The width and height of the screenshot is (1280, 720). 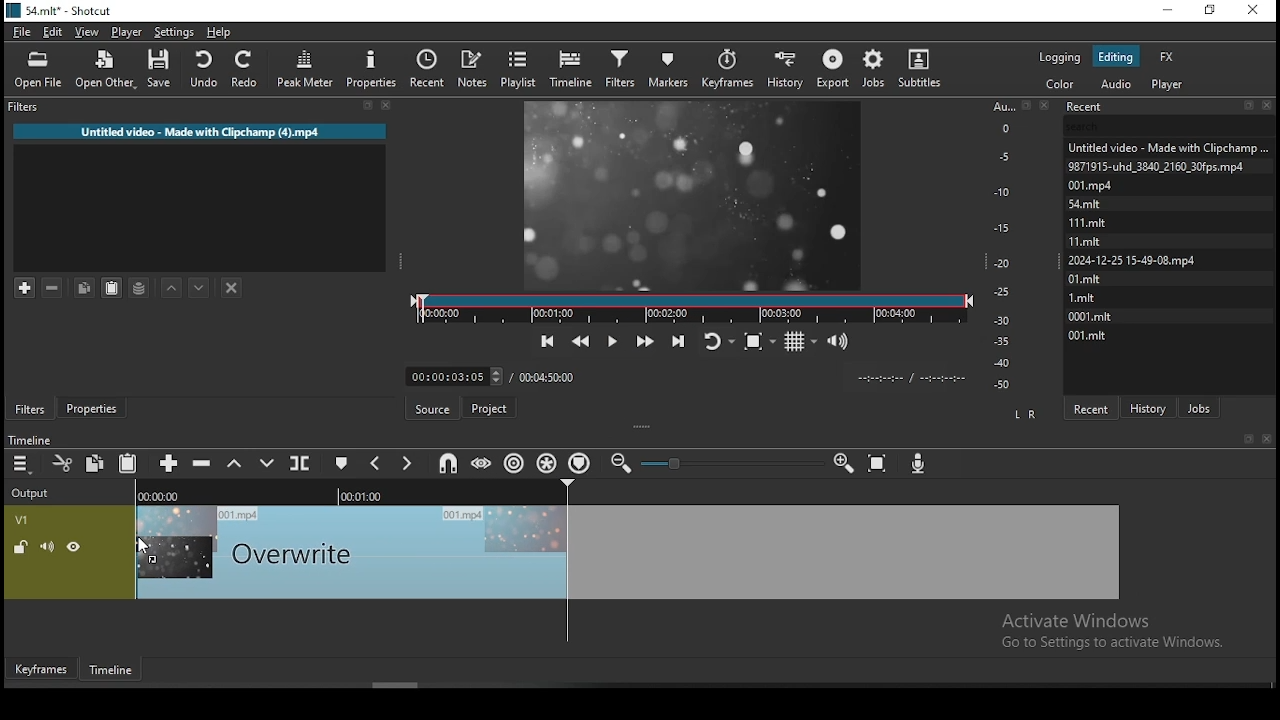 What do you see at coordinates (832, 70) in the screenshot?
I see `export` at bounding box center [832, 70].